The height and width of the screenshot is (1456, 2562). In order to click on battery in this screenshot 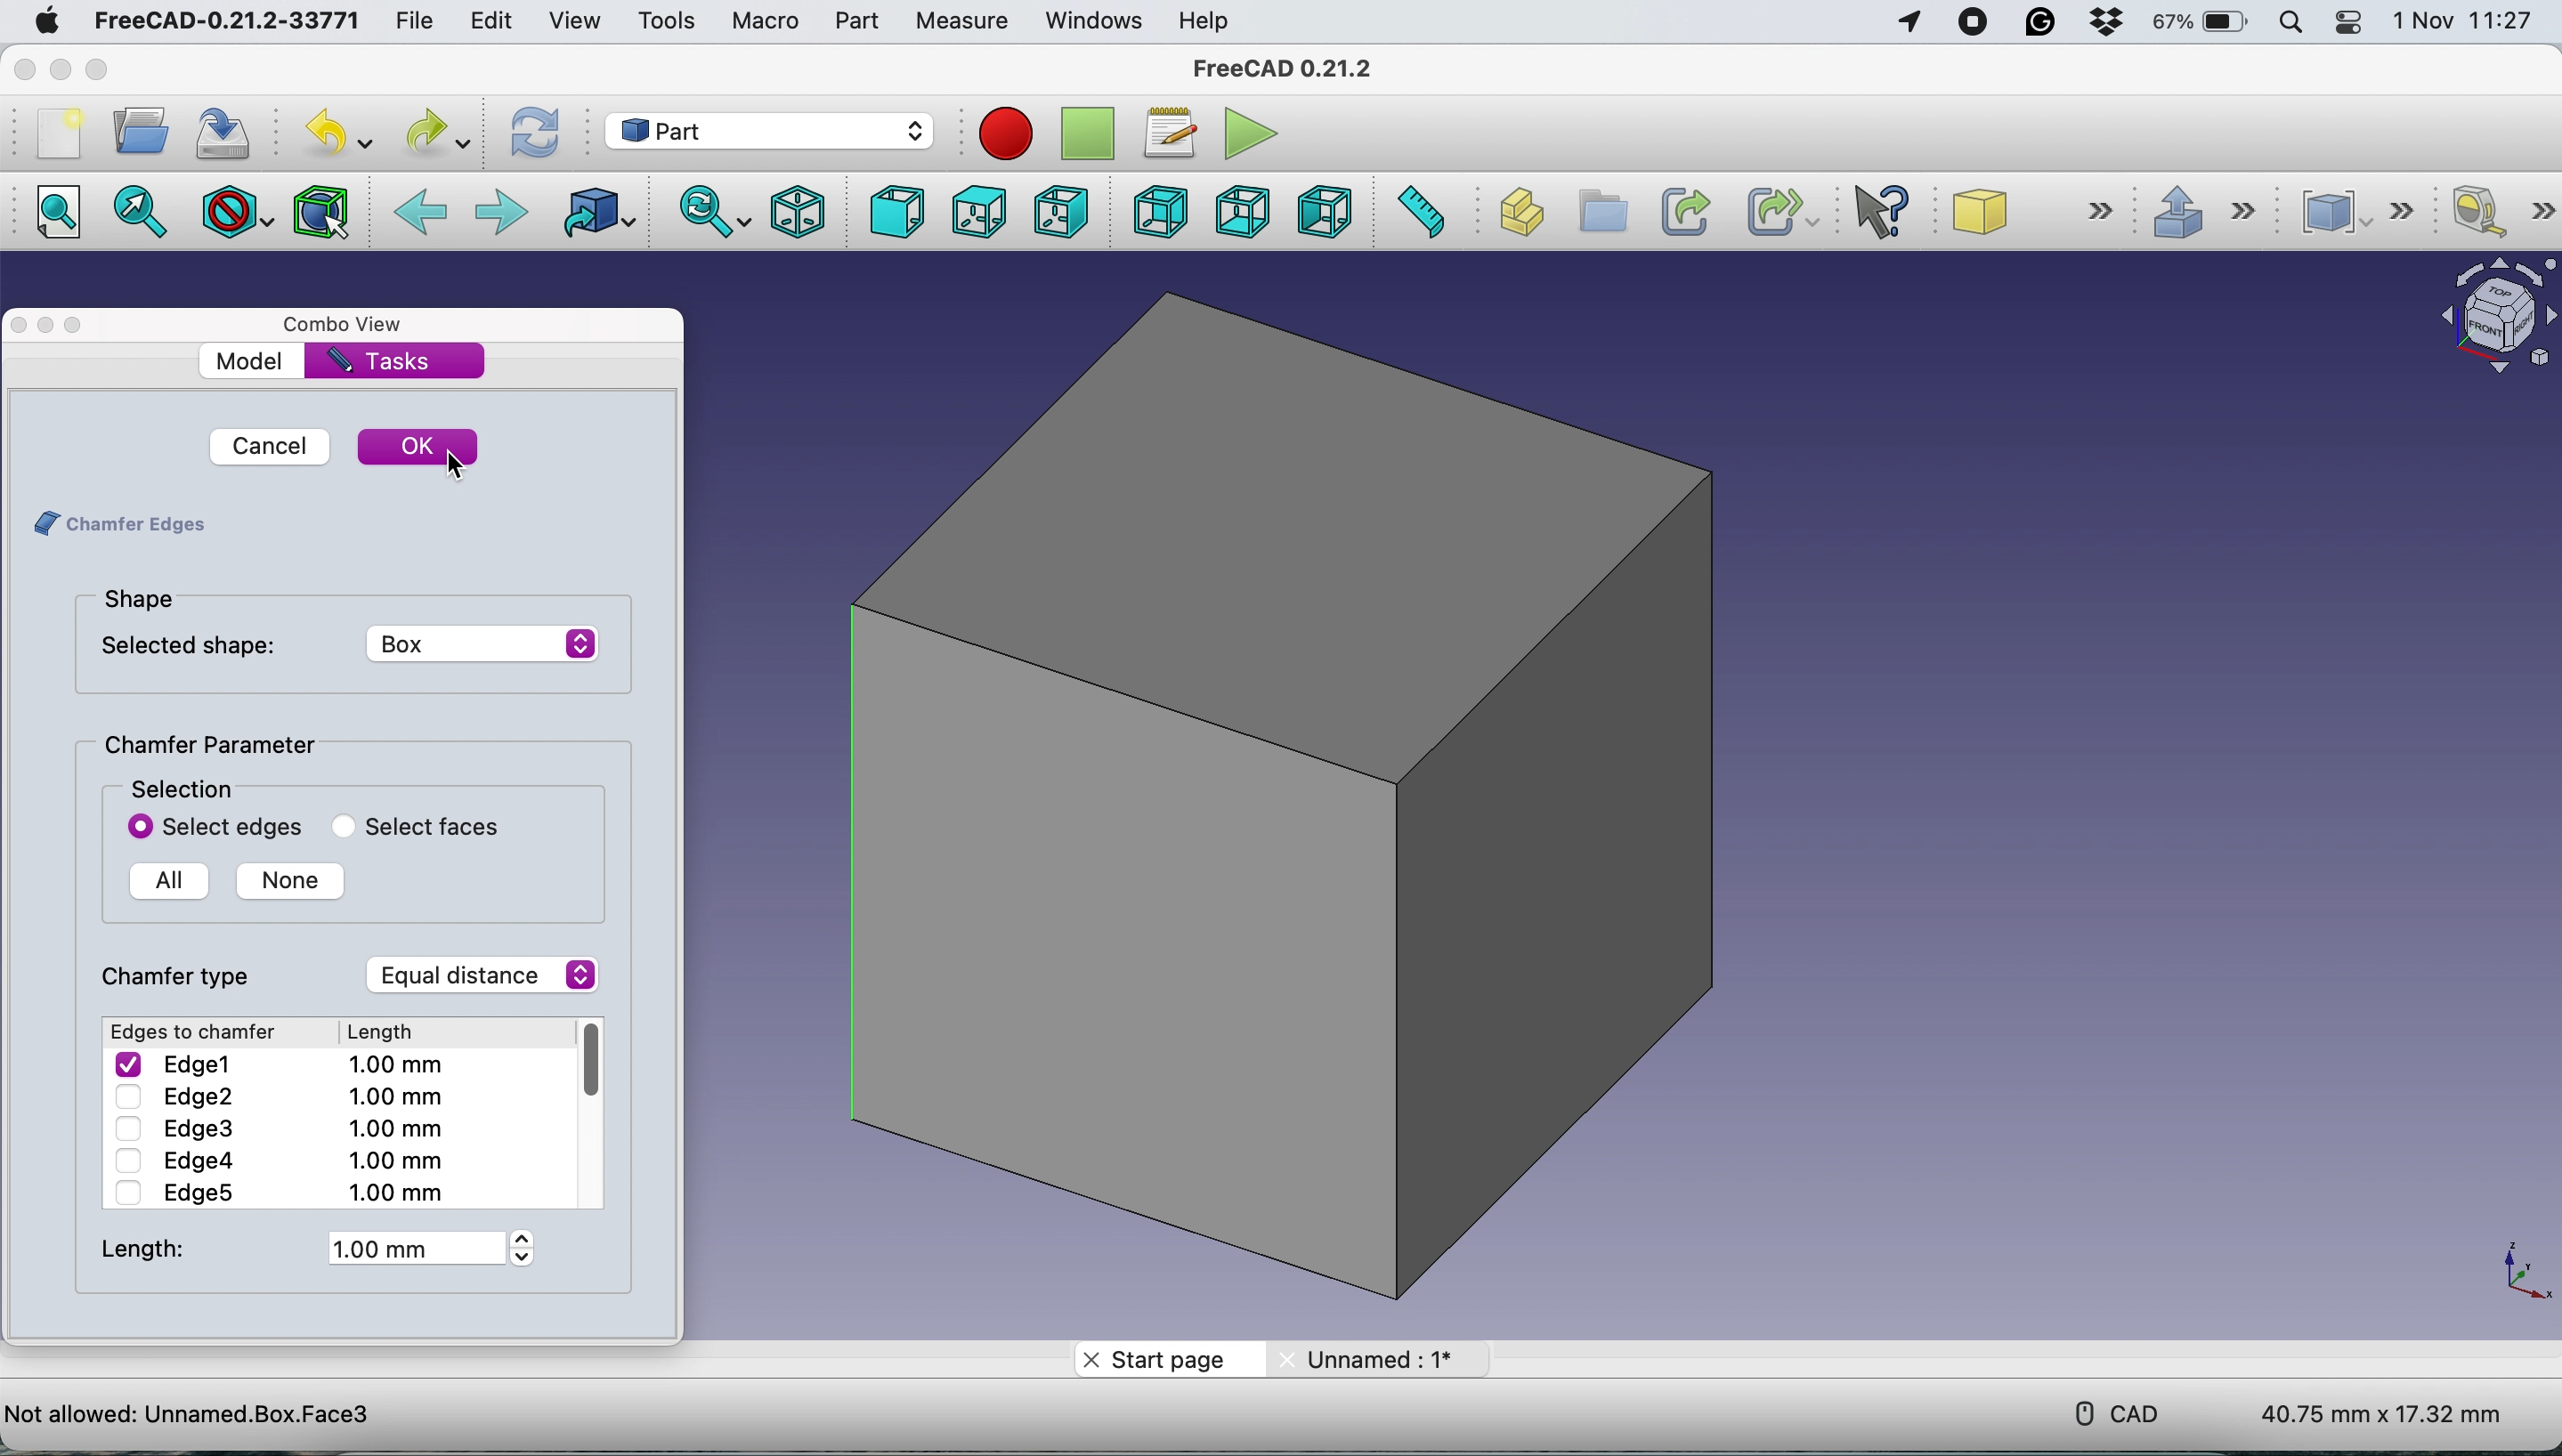, I will do `click(2202, 25)`.